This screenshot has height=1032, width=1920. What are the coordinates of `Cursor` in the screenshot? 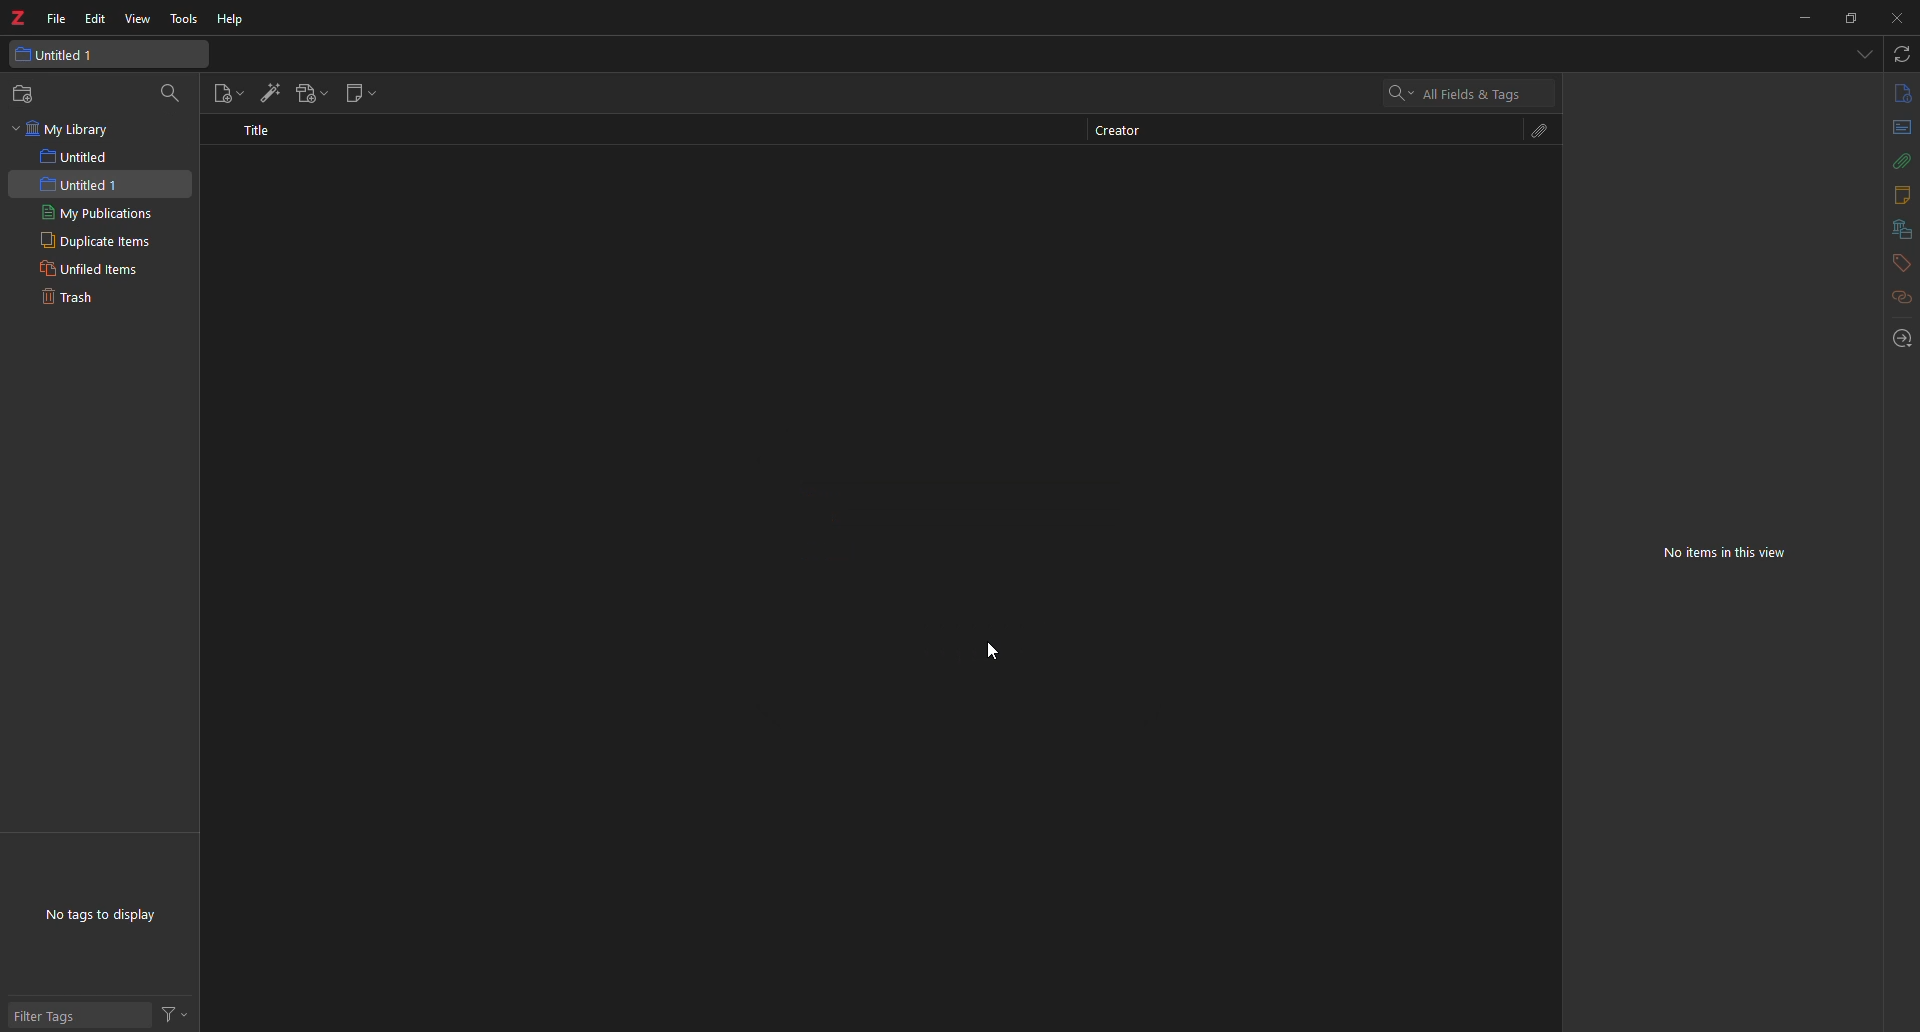 It's located at (992, 651).